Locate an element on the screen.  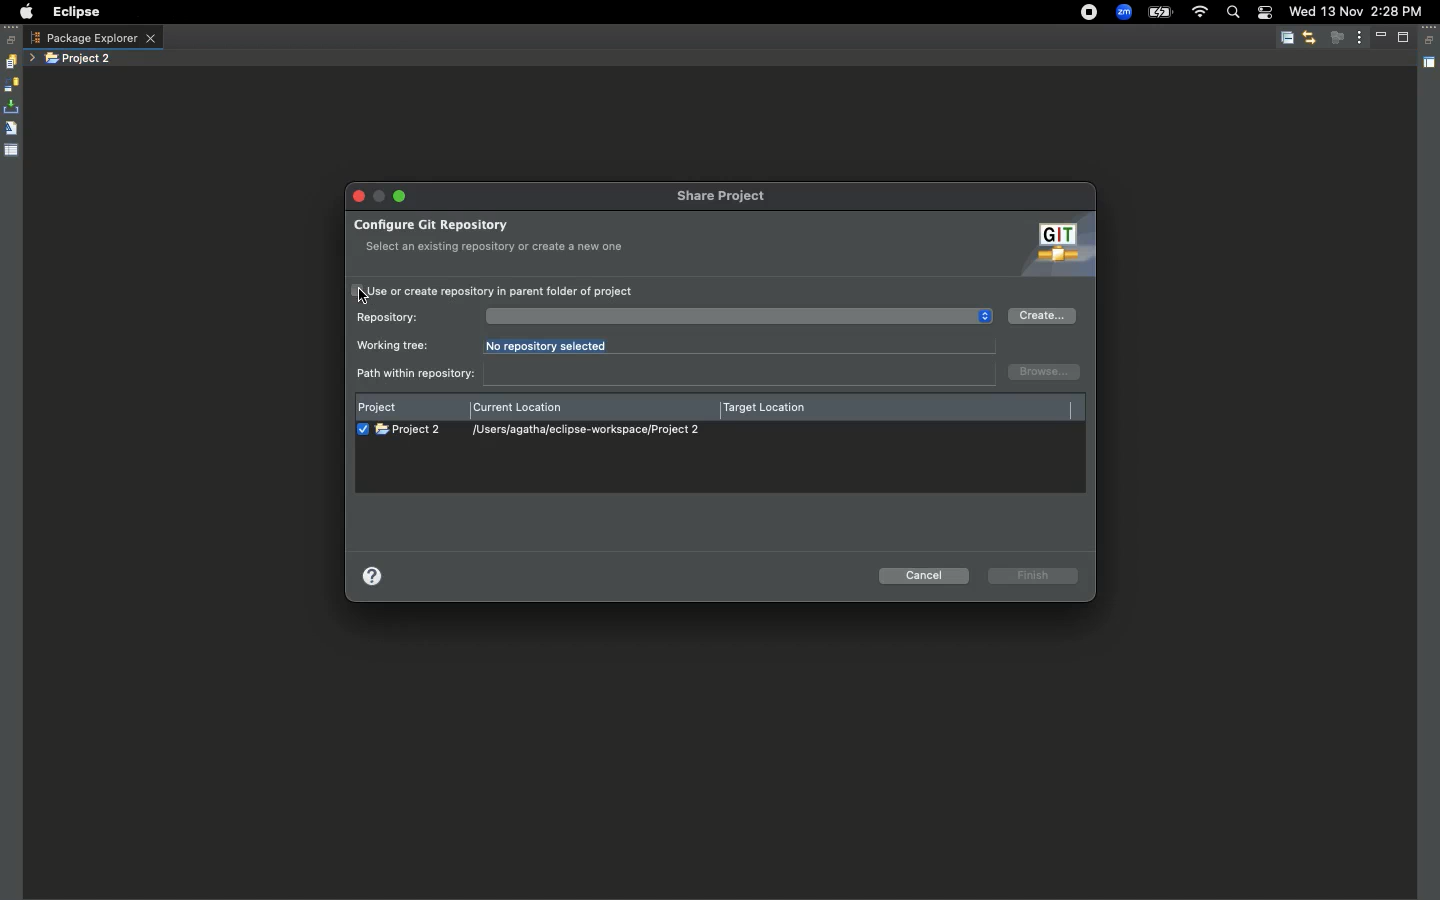
No repository selected is located at coordinates (555, 346).